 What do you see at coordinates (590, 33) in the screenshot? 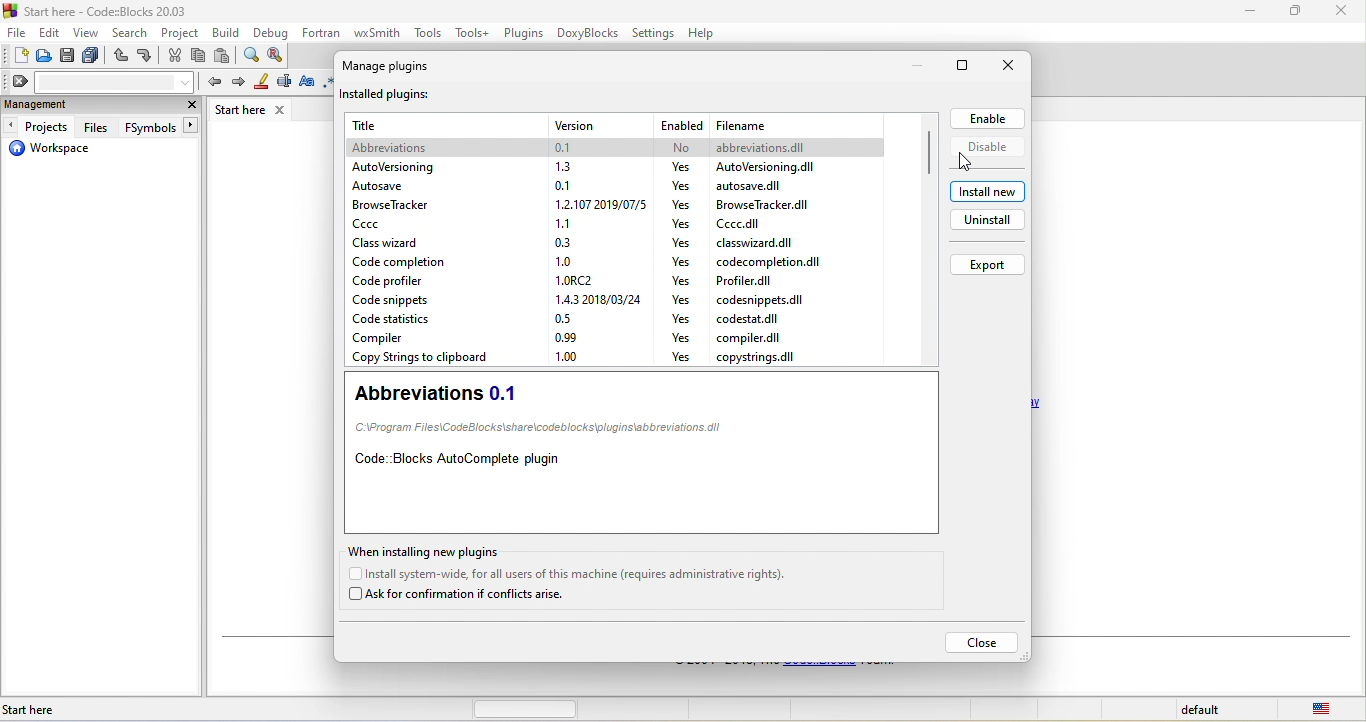
I see `doxyblocks` at bounding box center [590, 33].